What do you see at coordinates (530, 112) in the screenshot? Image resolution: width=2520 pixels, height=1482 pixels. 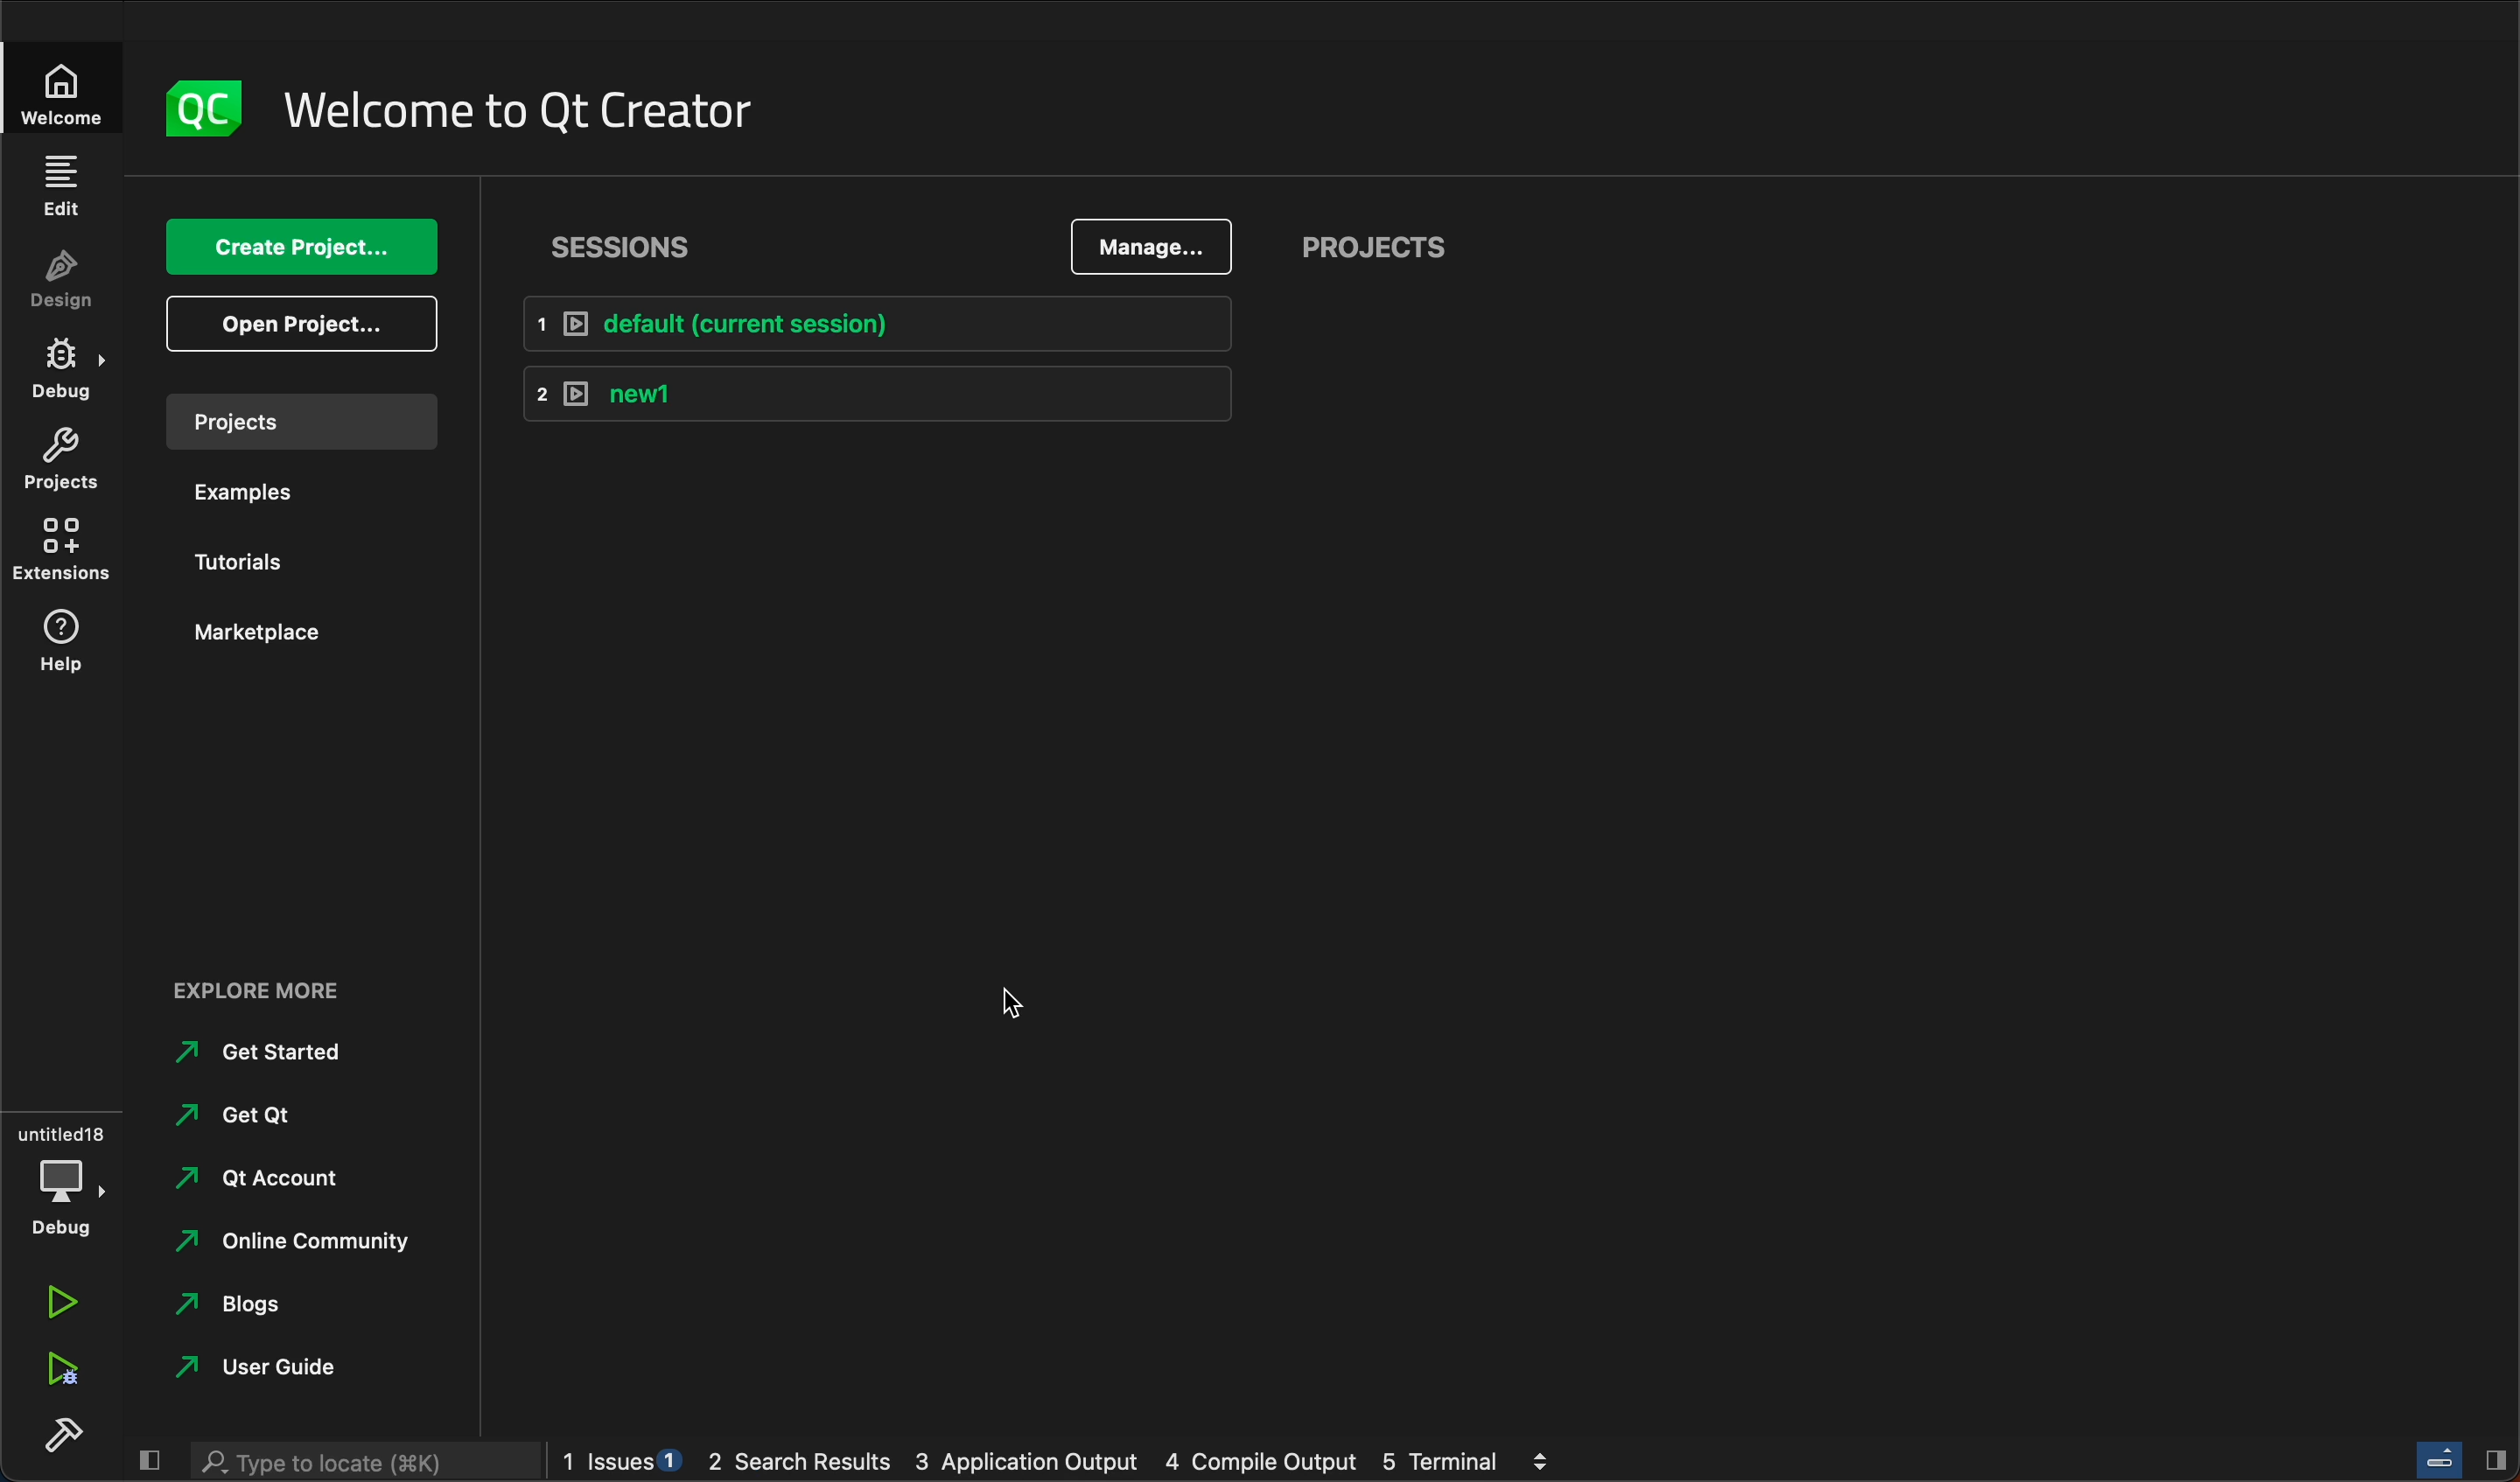 I see `welcome to qt` at bounding box center [530, 112].